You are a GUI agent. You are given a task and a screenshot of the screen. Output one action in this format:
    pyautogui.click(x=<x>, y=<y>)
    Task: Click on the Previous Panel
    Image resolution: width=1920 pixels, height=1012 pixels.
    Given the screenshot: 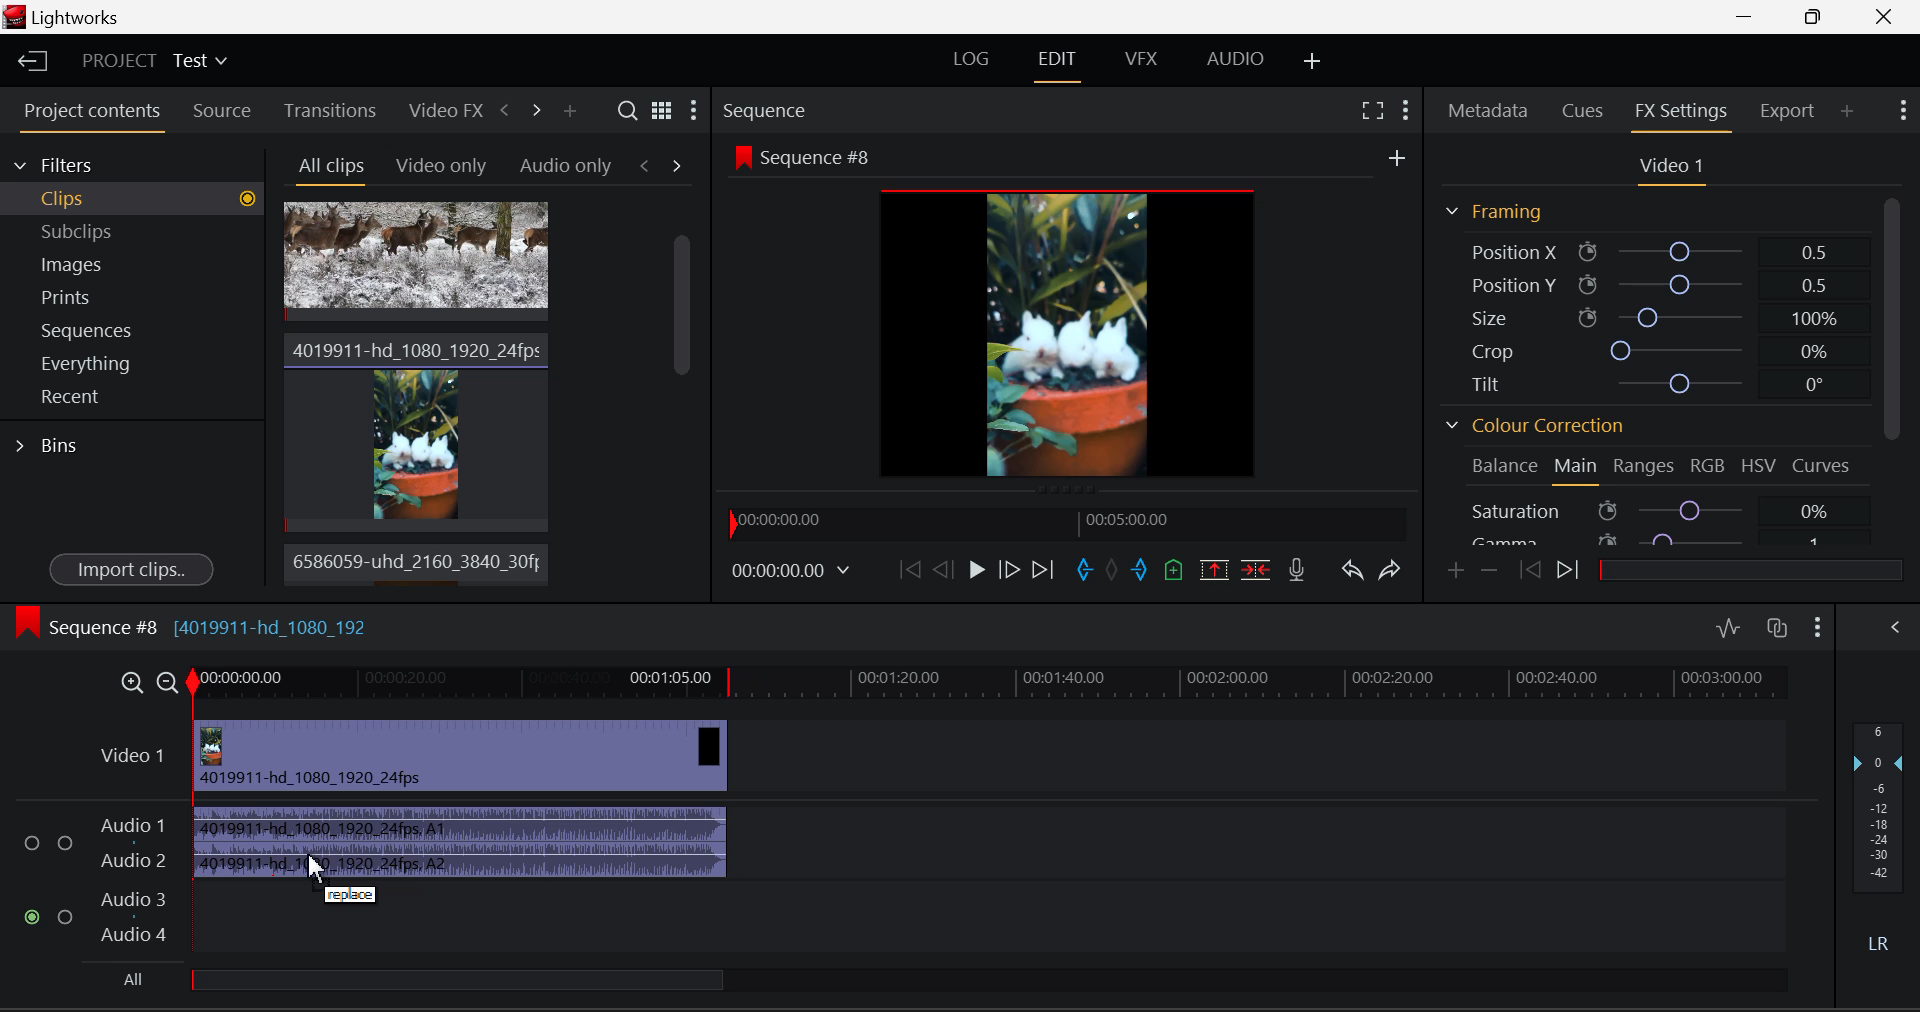 What is the action you would take?
    pyautogui.click(x=504, y=113)
    